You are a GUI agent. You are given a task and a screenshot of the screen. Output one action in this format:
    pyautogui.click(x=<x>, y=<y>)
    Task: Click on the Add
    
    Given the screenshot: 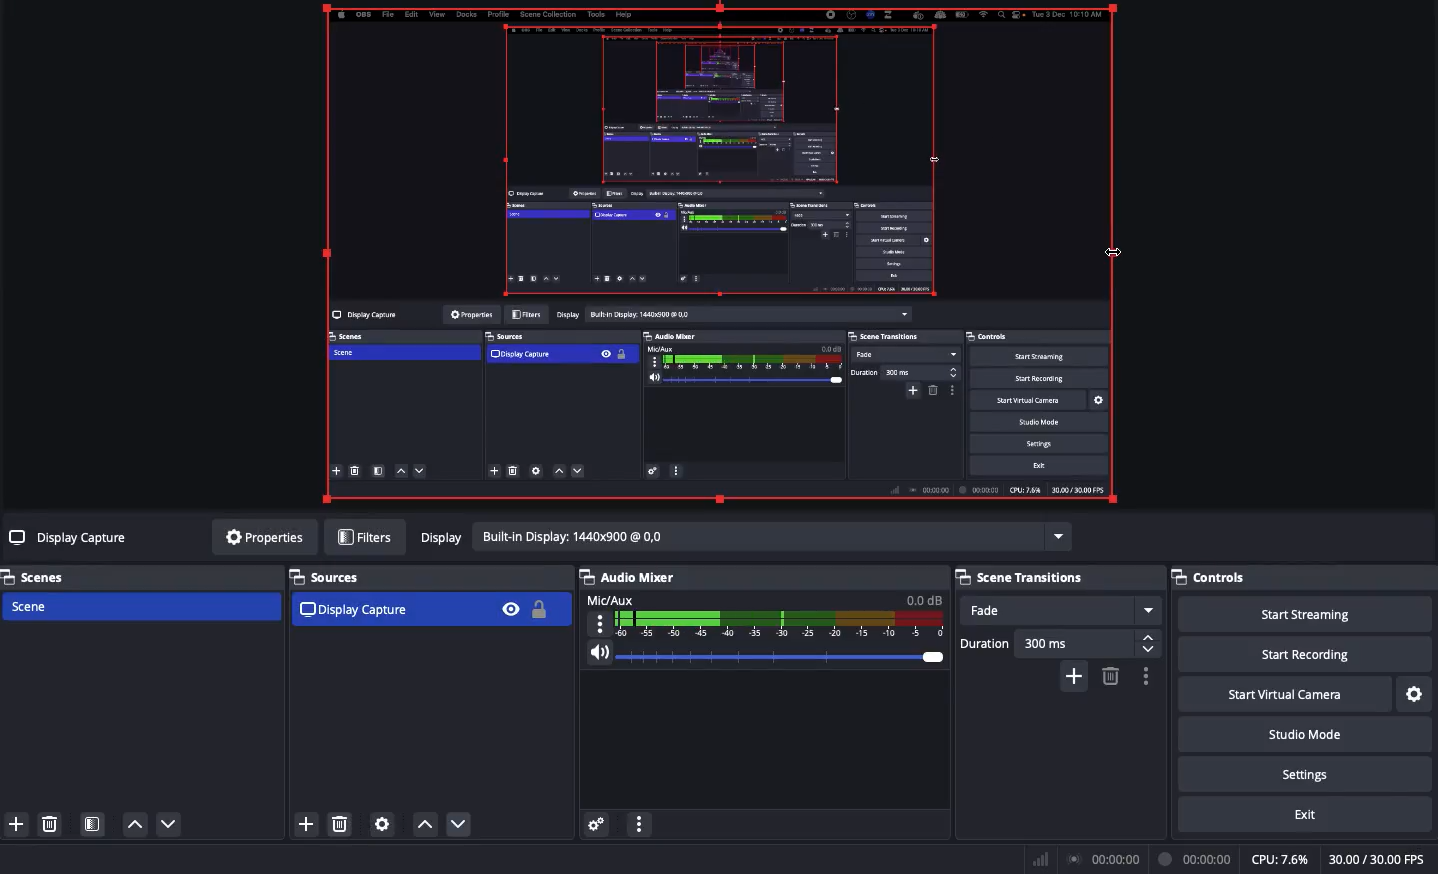 What is the action you would take?
    pyautogui.click(x=15, y=825)
    